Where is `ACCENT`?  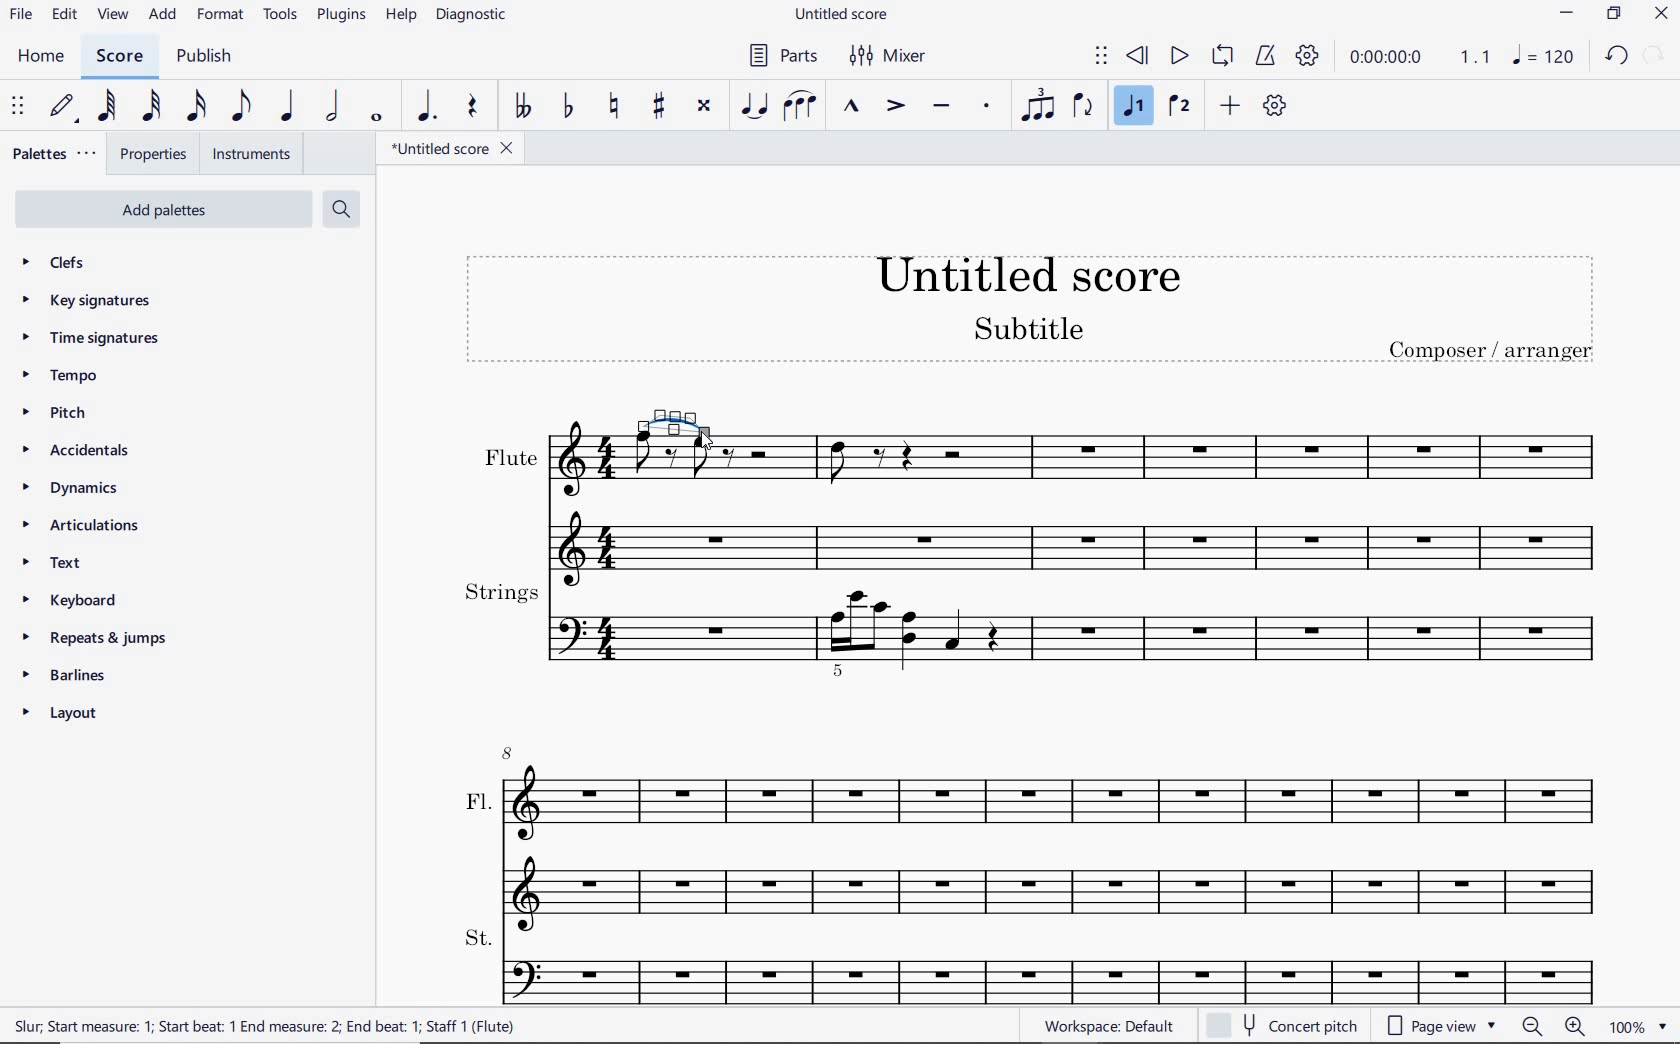 ACCENT is located at coordinates (891, 108).